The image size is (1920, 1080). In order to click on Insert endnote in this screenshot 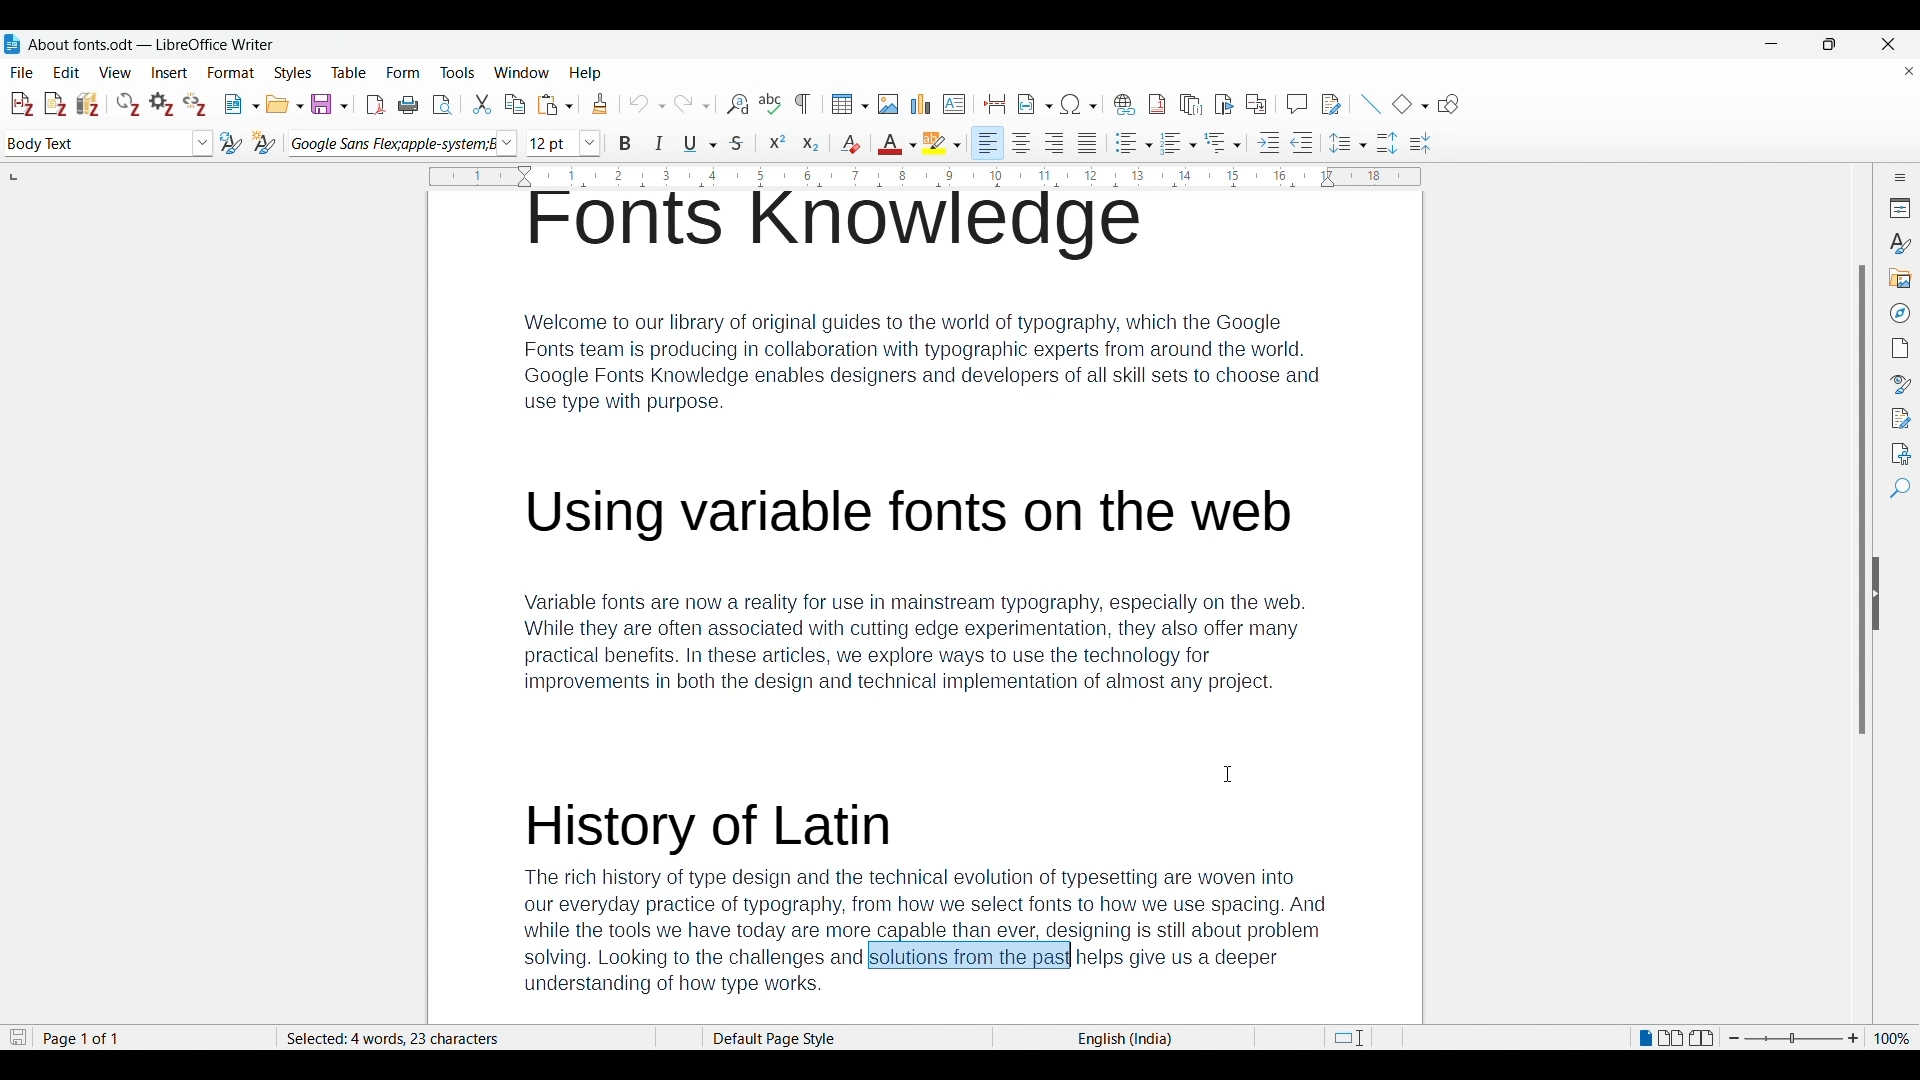, I will do `click(1192, 104)`.